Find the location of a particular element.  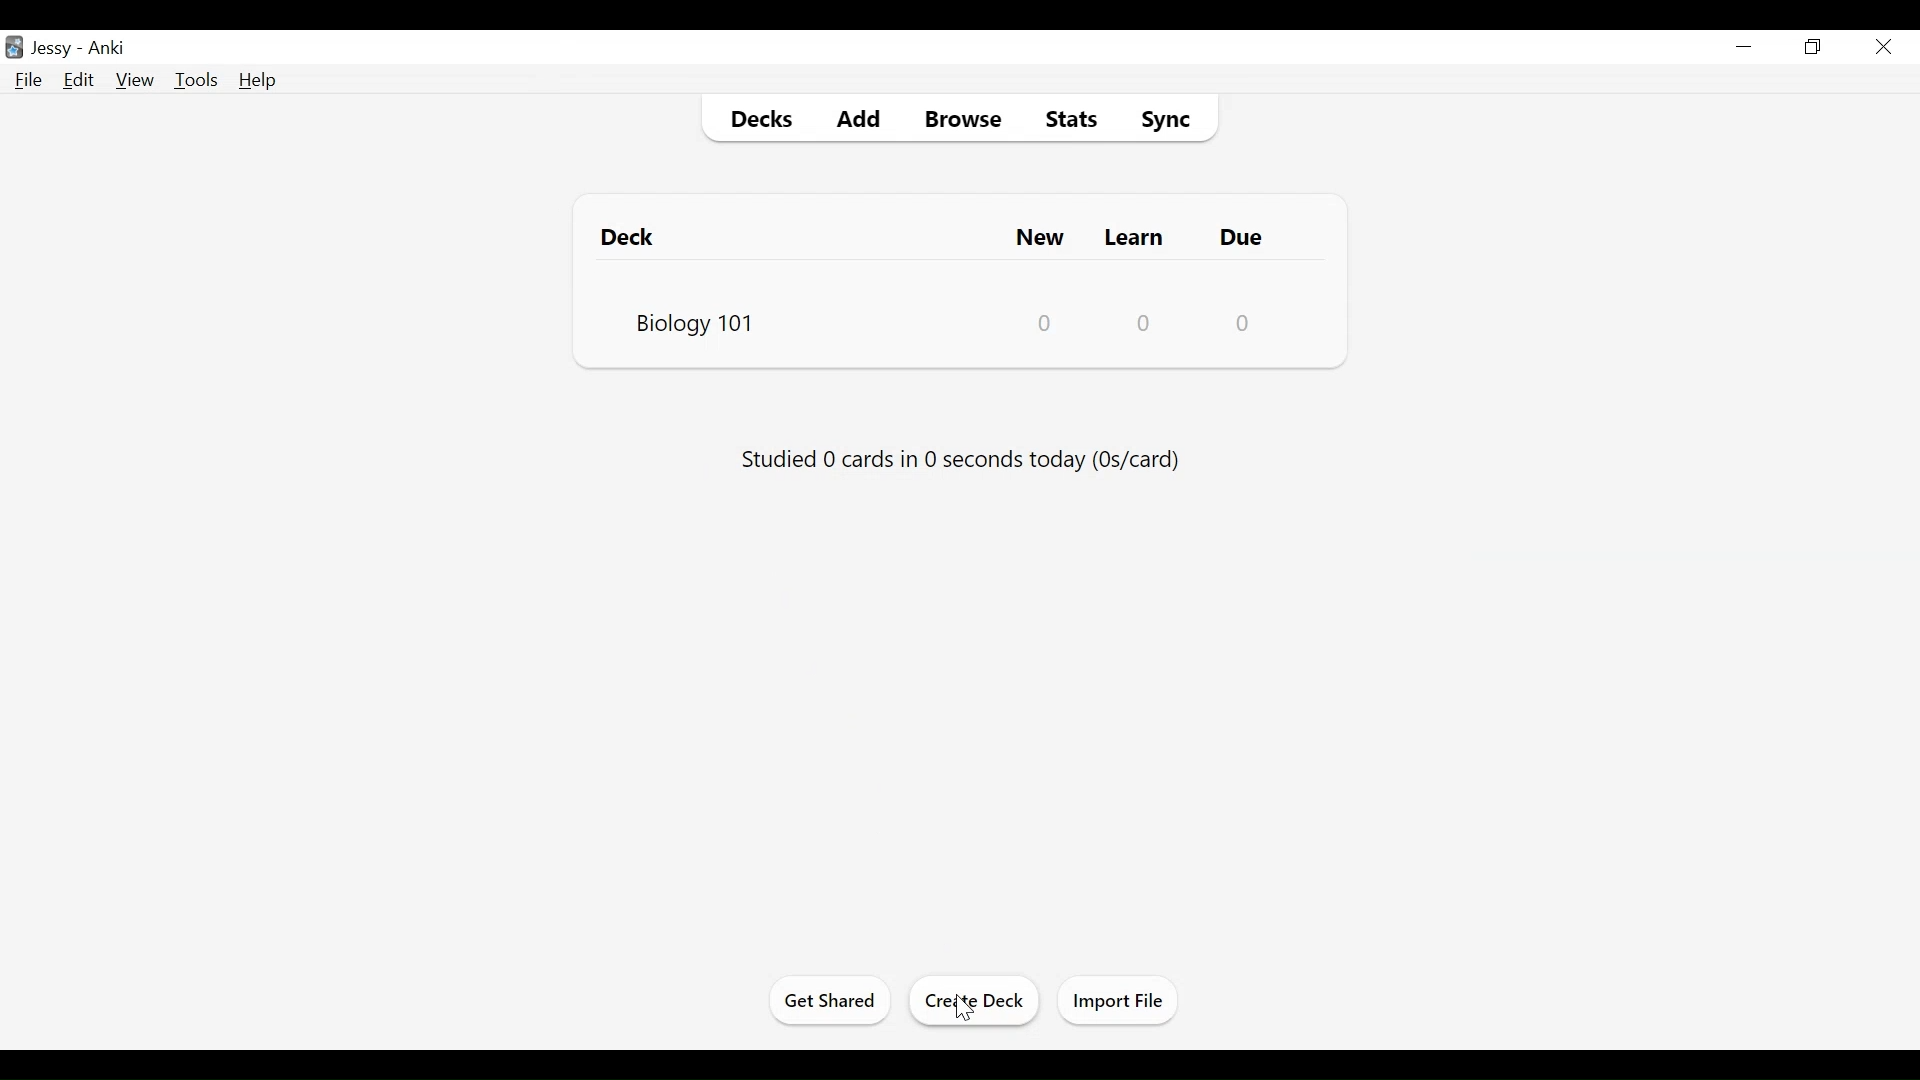

Tools is located at coordinates (196, 80).